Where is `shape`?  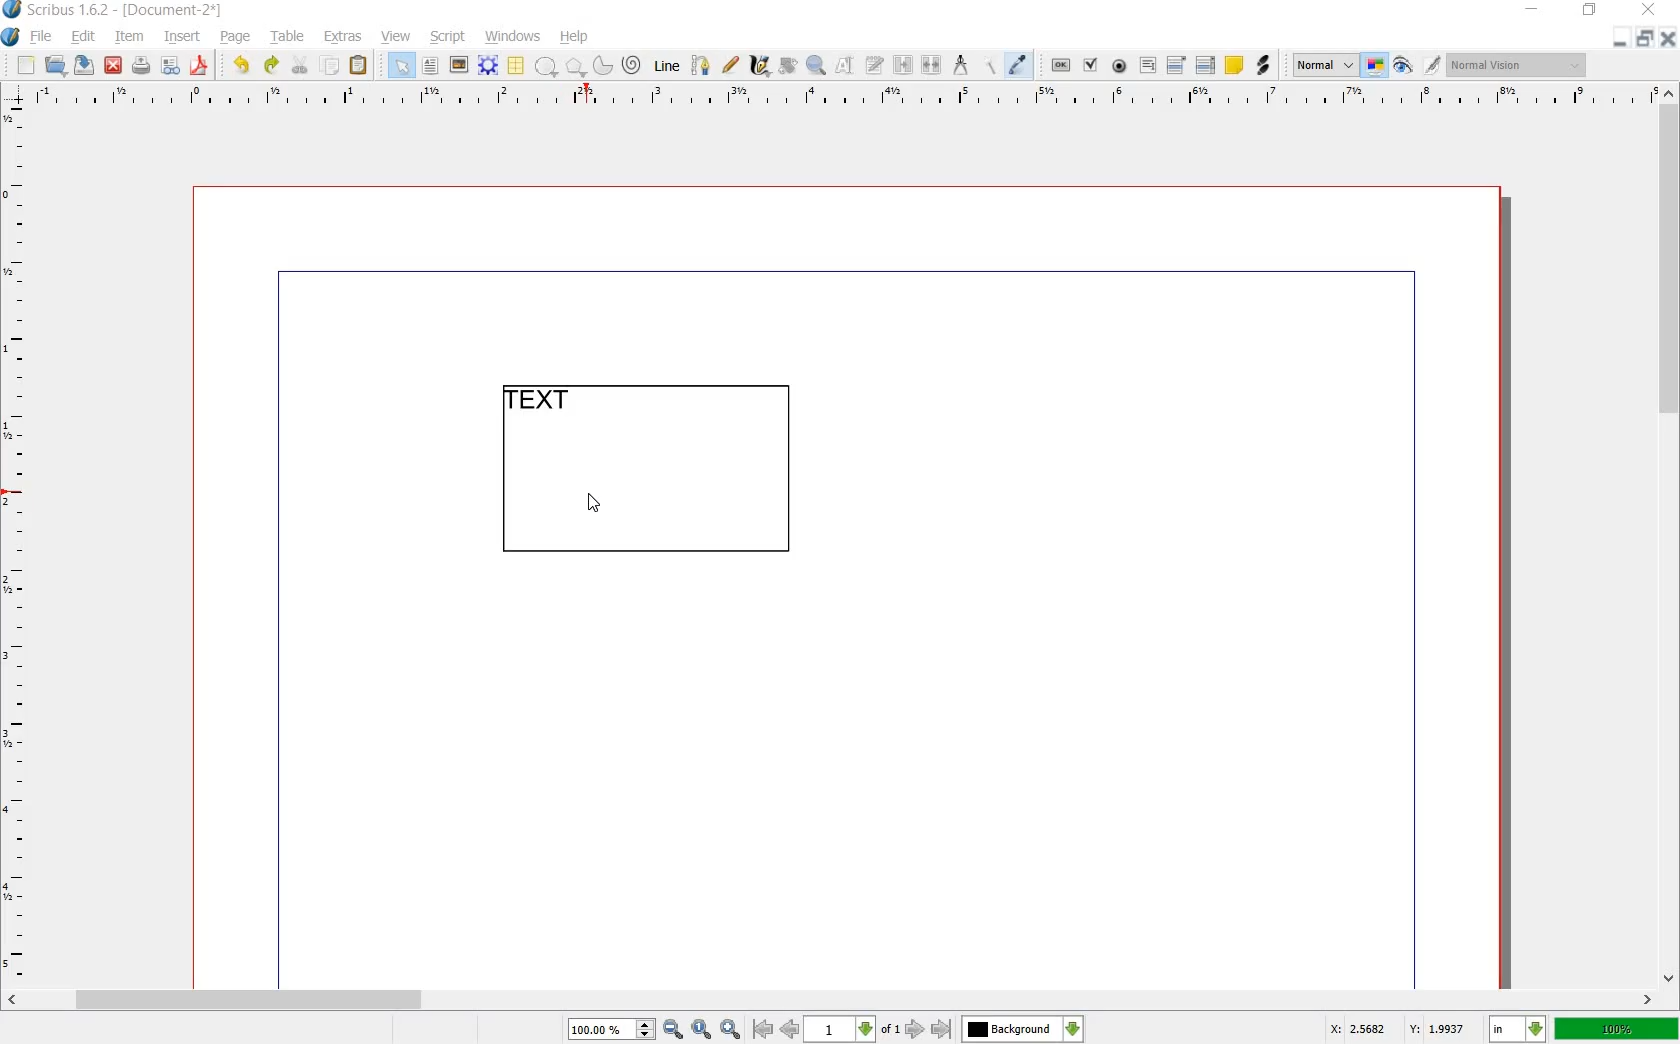 shape is located at coordinates (546, 67).